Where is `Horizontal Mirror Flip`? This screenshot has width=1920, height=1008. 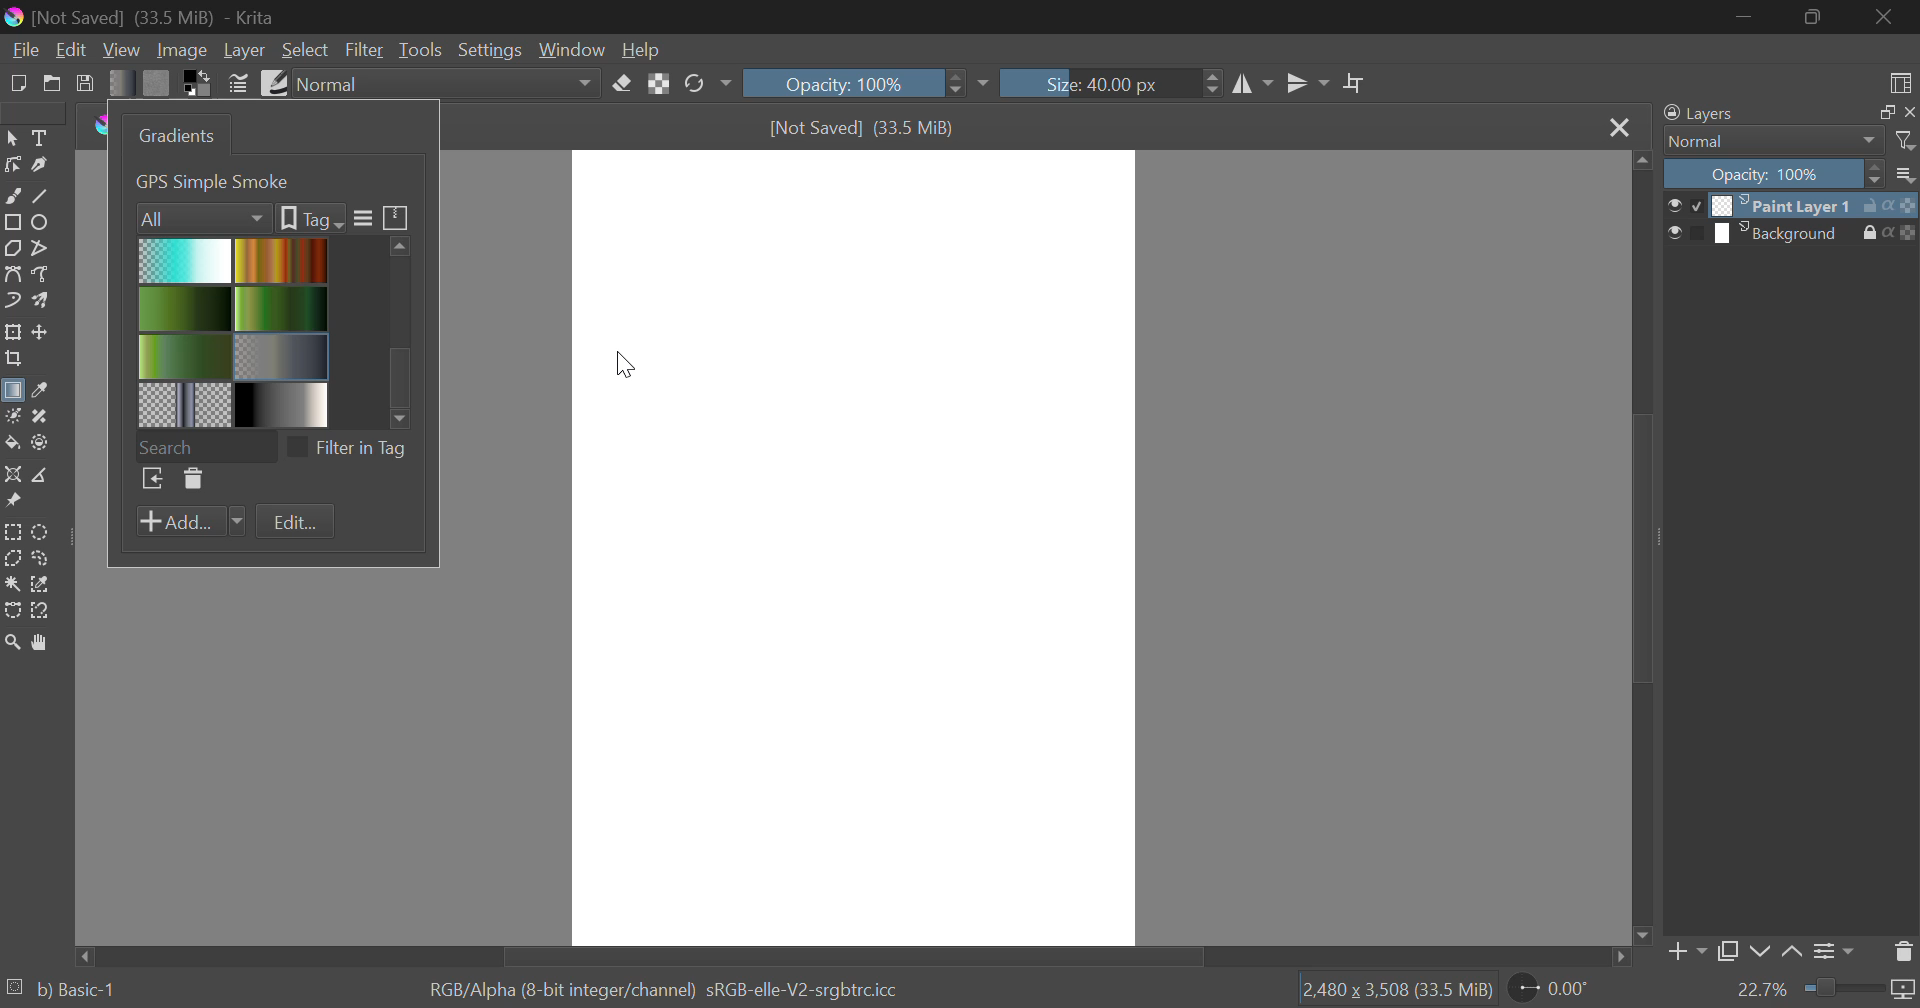
Horizontal Mirror Flip is located at coordinates (1303, 86).